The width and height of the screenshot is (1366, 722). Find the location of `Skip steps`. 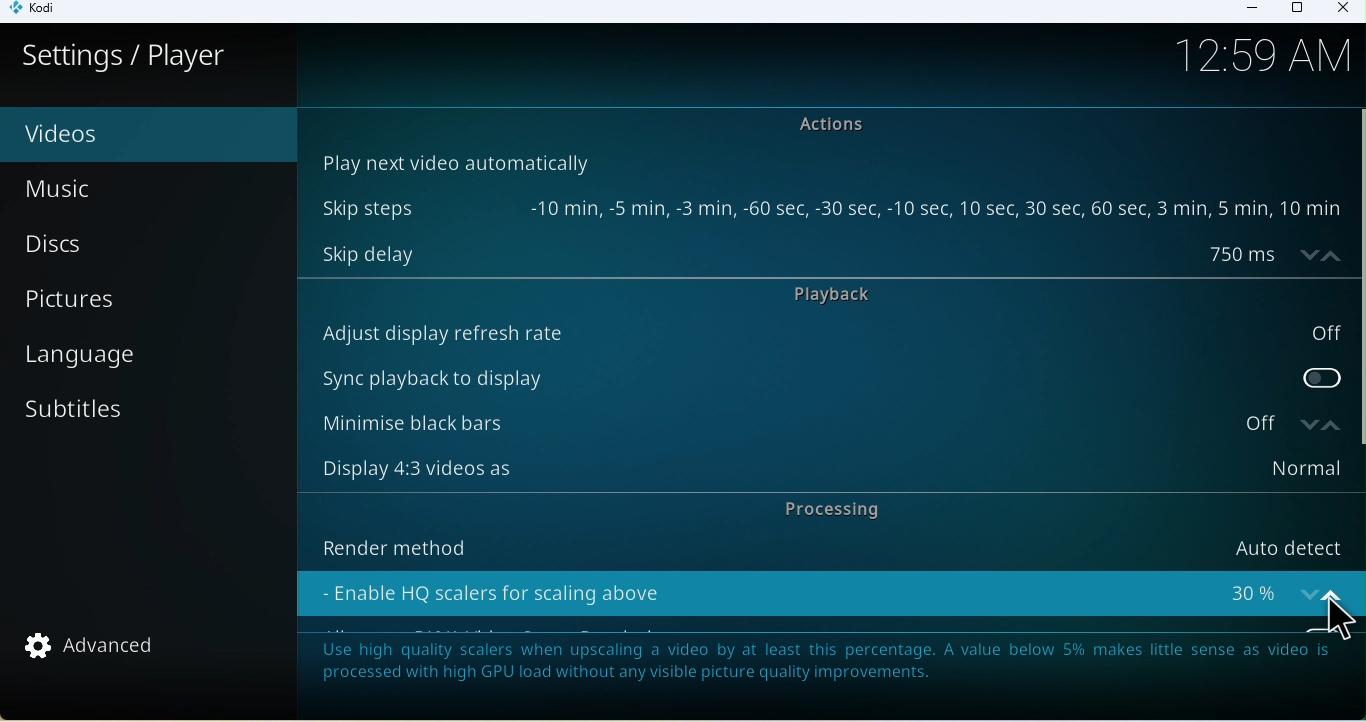

Skip steps is located at coordinates (828, 209).